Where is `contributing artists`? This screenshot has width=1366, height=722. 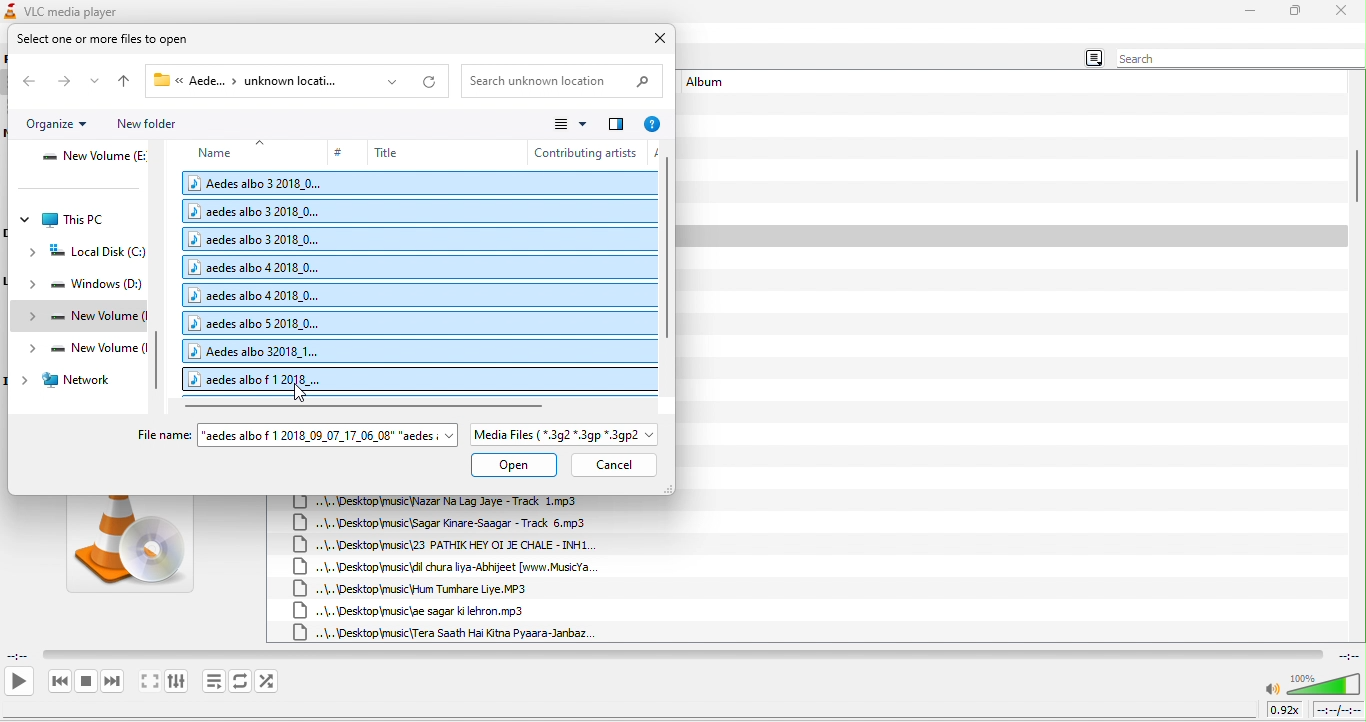 contributing artists is located at coordinates (584, 151).